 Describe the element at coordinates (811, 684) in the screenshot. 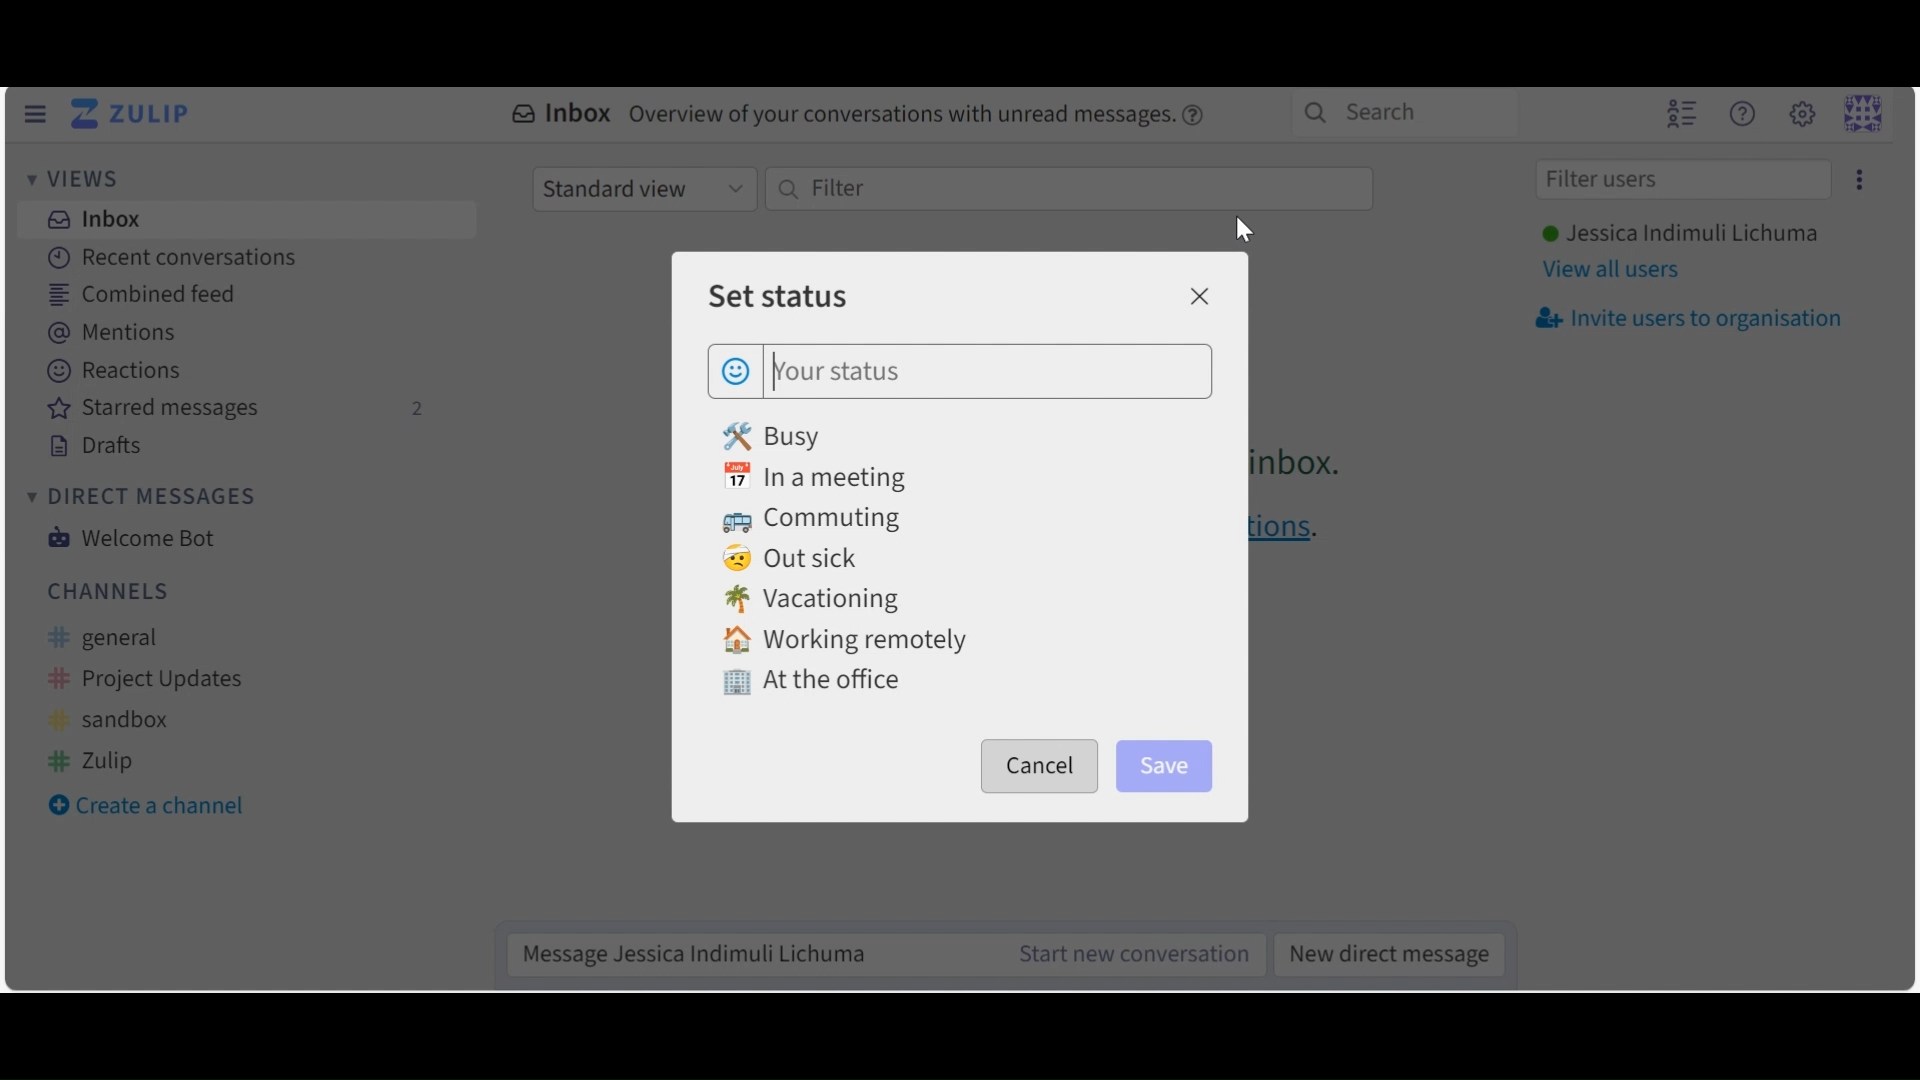

I see `At the office` at that location.